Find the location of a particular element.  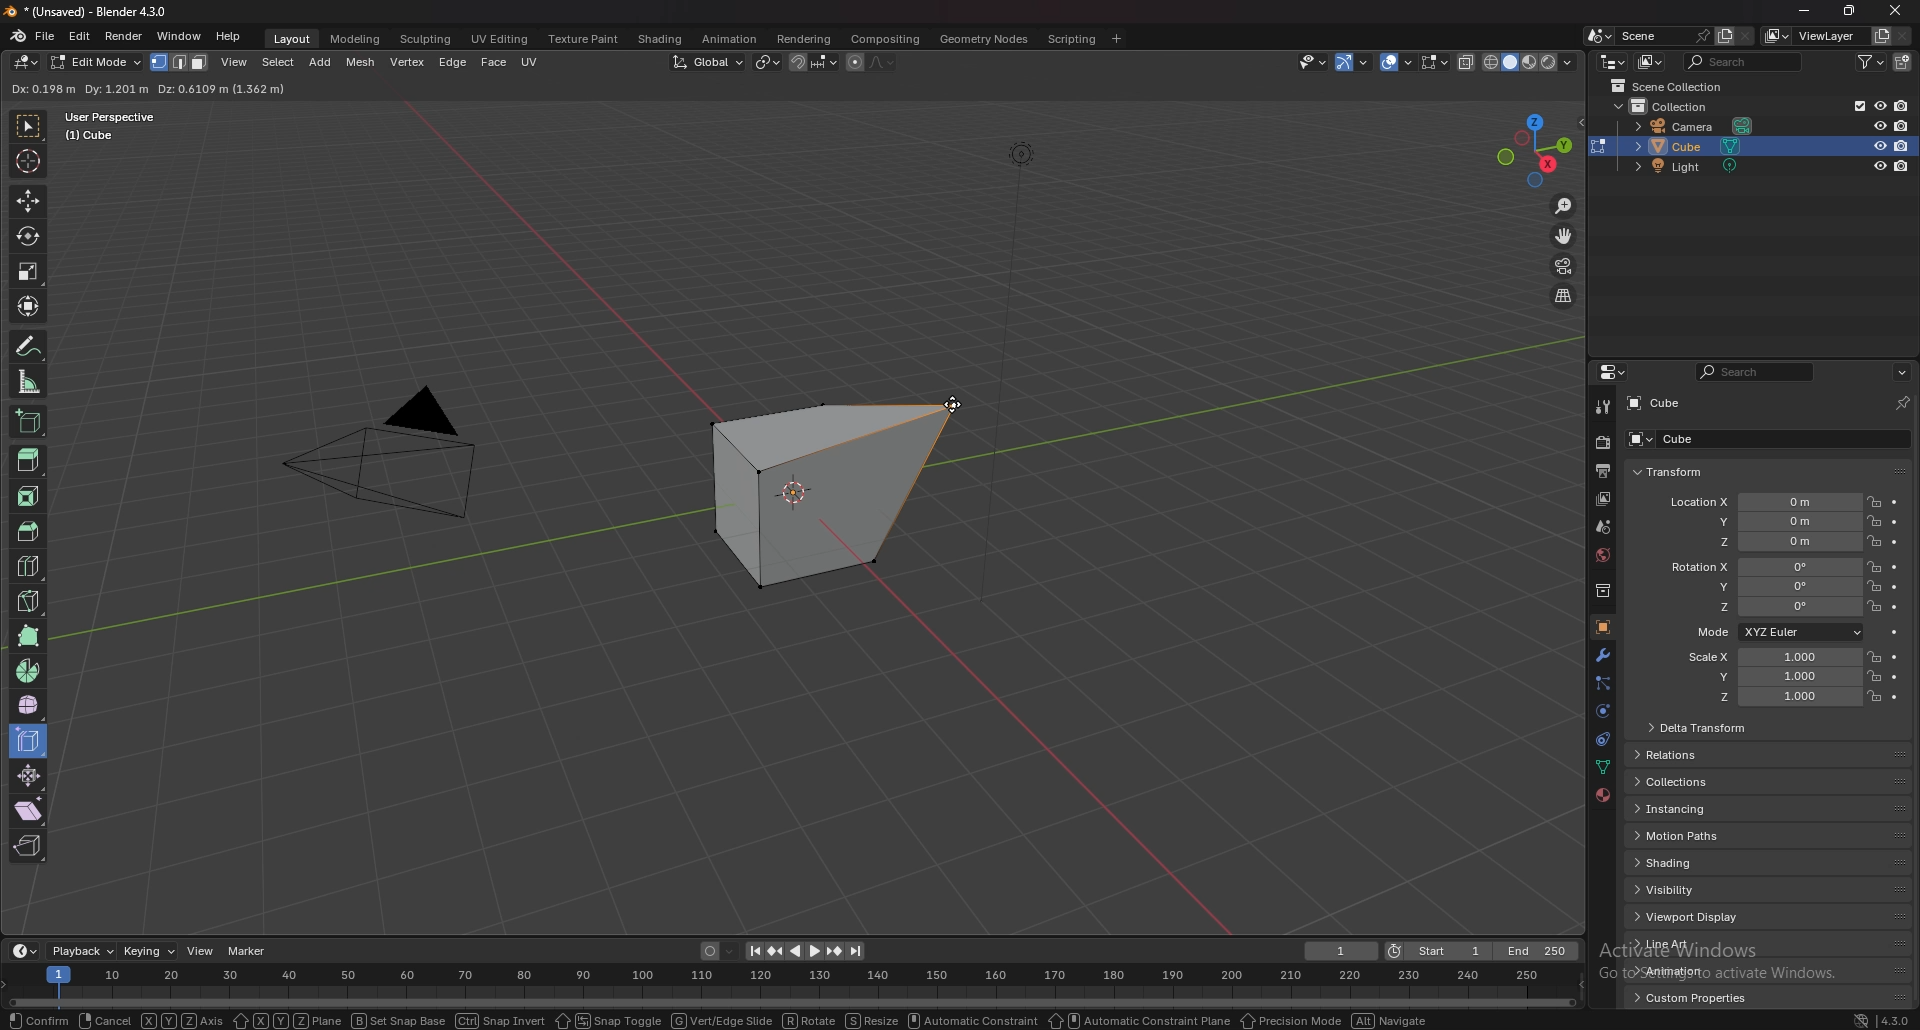

remove view layer is located at coordinates (1902, 35).